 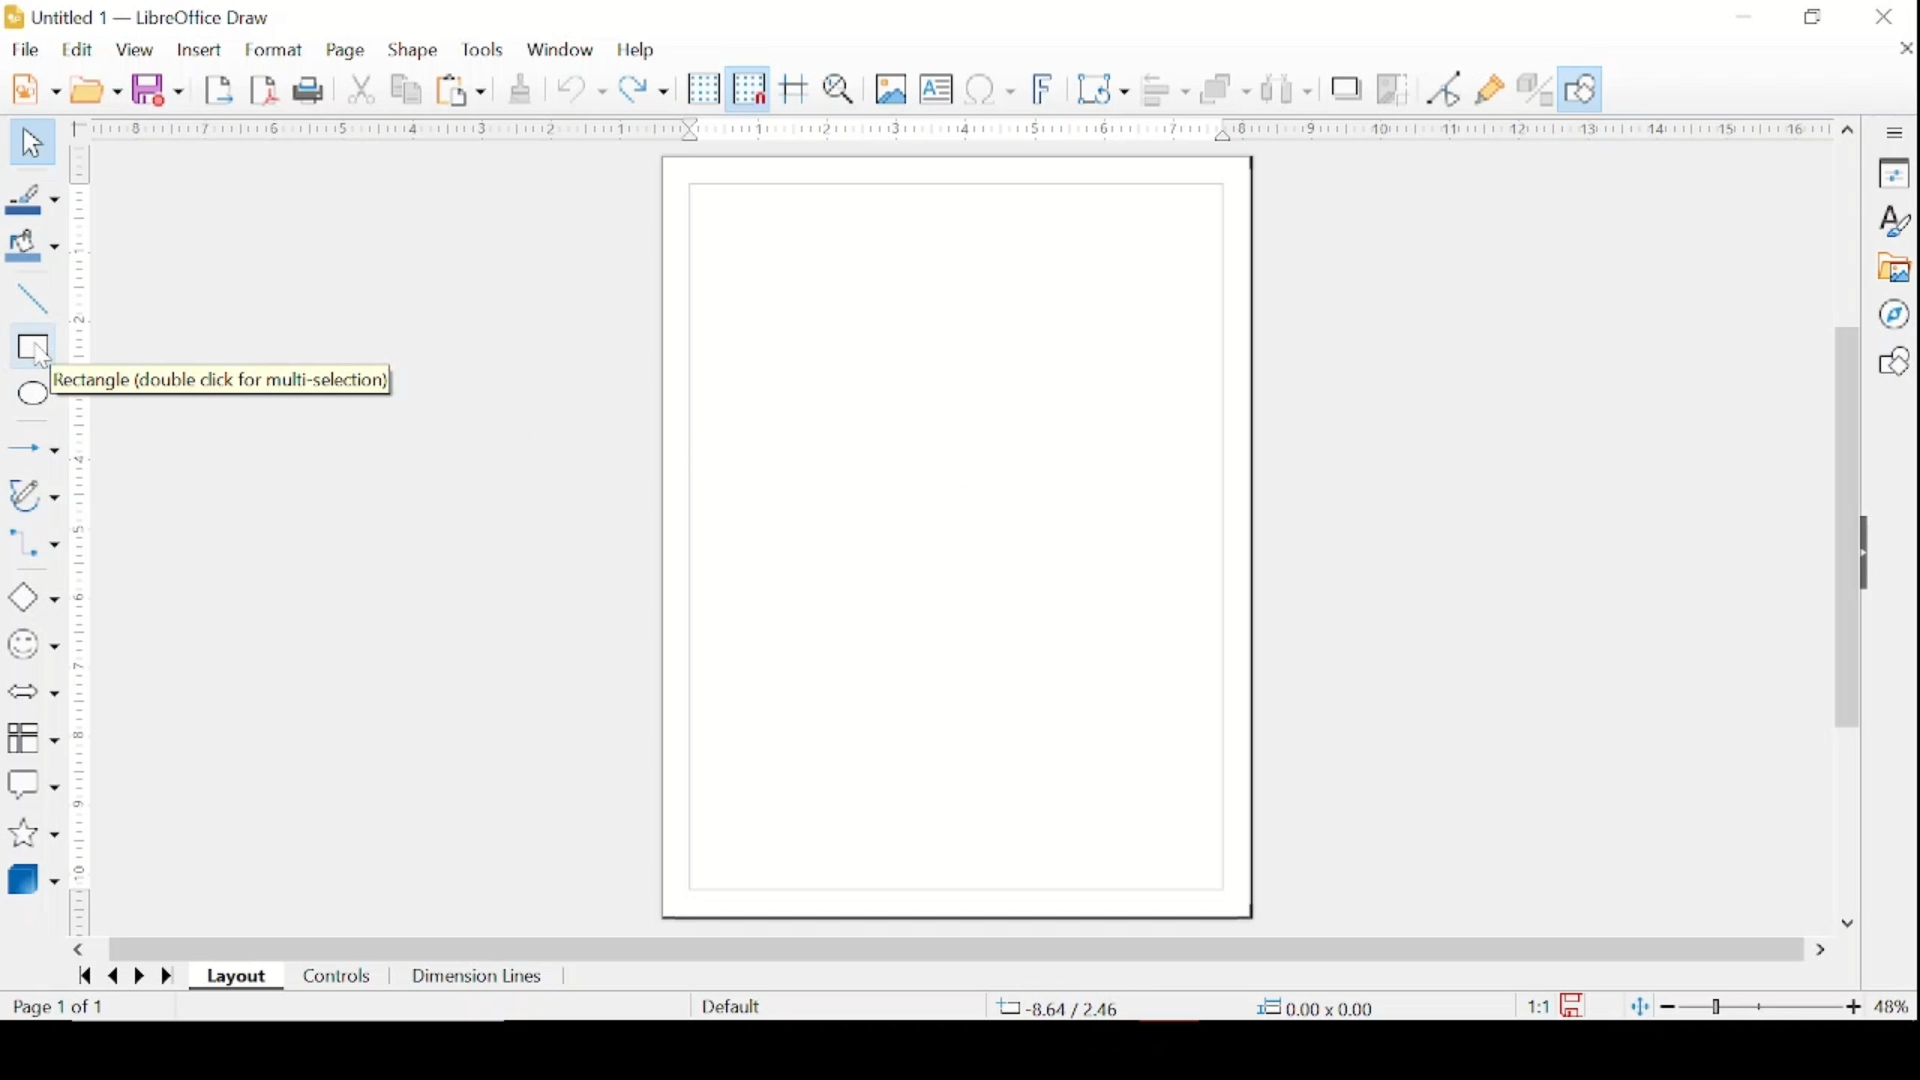 What do you see at coordinates (560, 47) in the screenshot?
I see `window` at bounding box center [560, 47].